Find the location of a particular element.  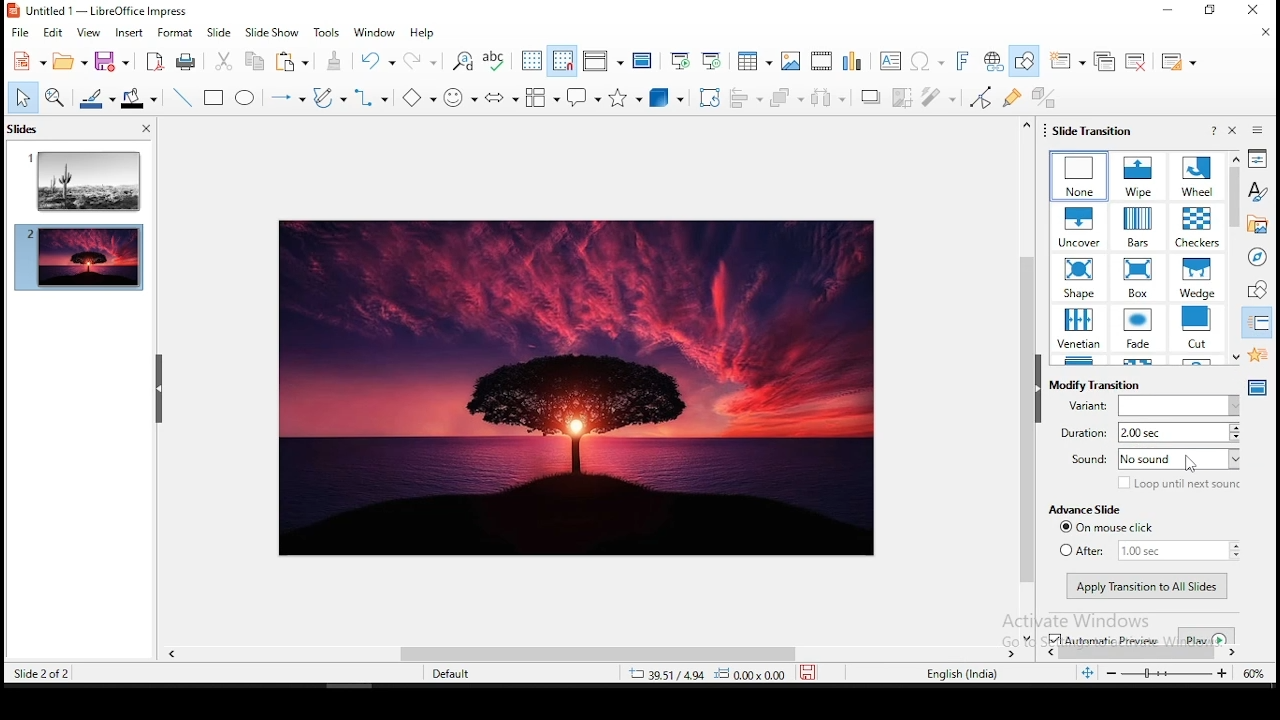

image is located at coordinates (578, 389).